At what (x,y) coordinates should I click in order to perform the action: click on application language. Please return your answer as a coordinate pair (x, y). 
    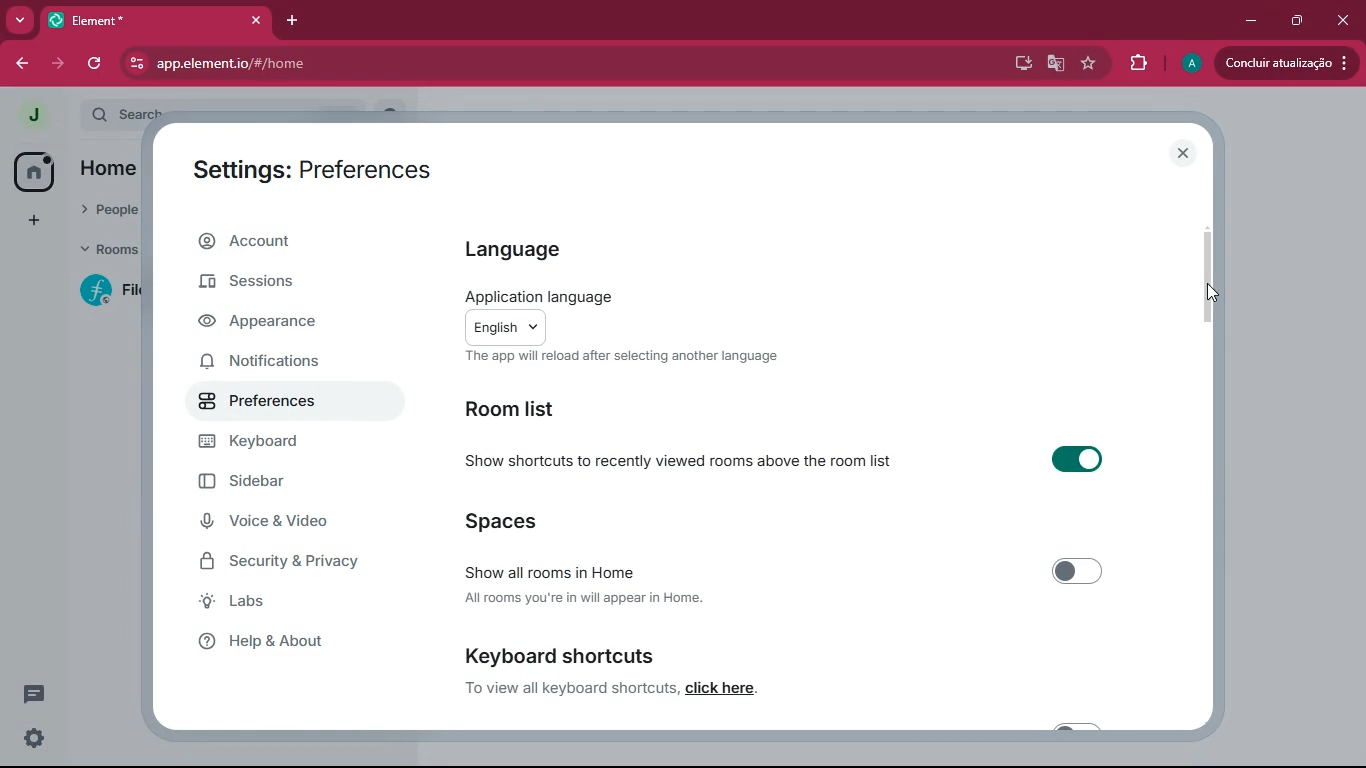
    Looking at the image, I should click on (536, 296).